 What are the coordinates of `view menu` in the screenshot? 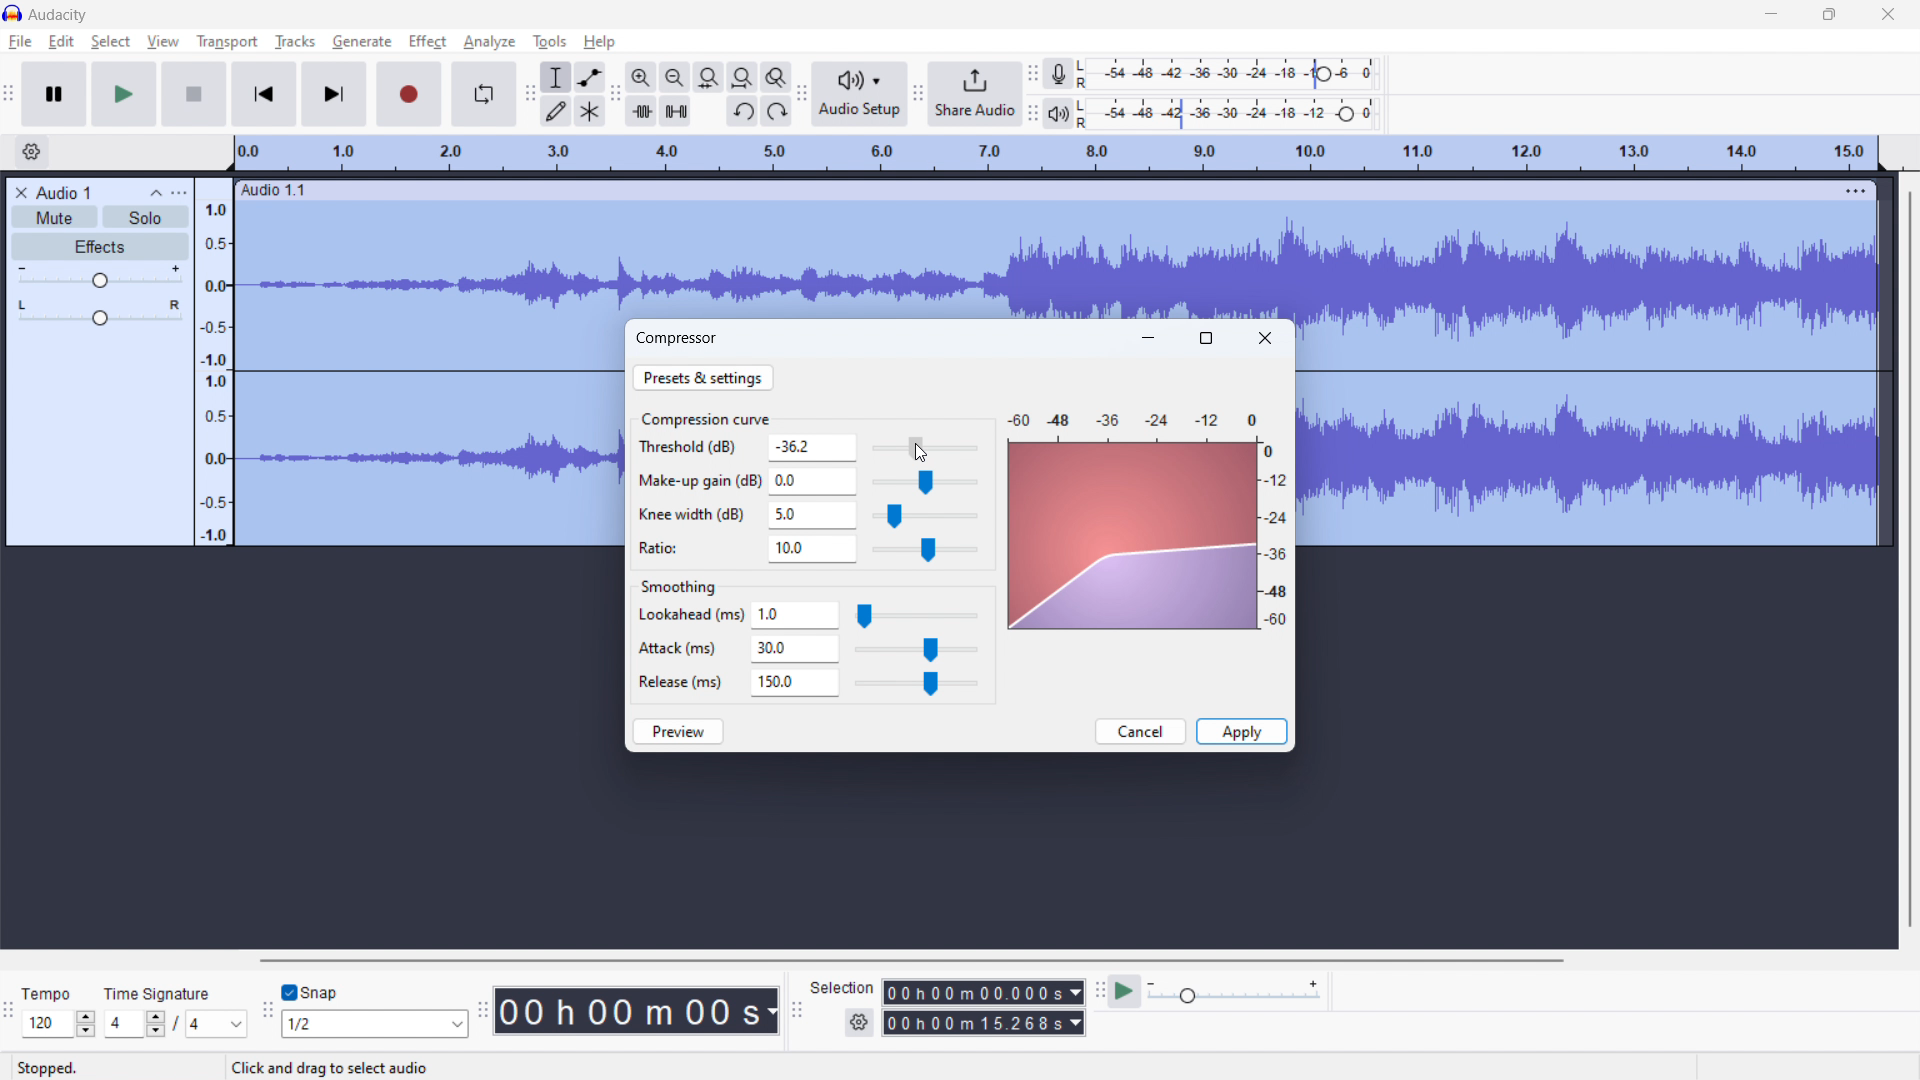 It's located at (178, 192).